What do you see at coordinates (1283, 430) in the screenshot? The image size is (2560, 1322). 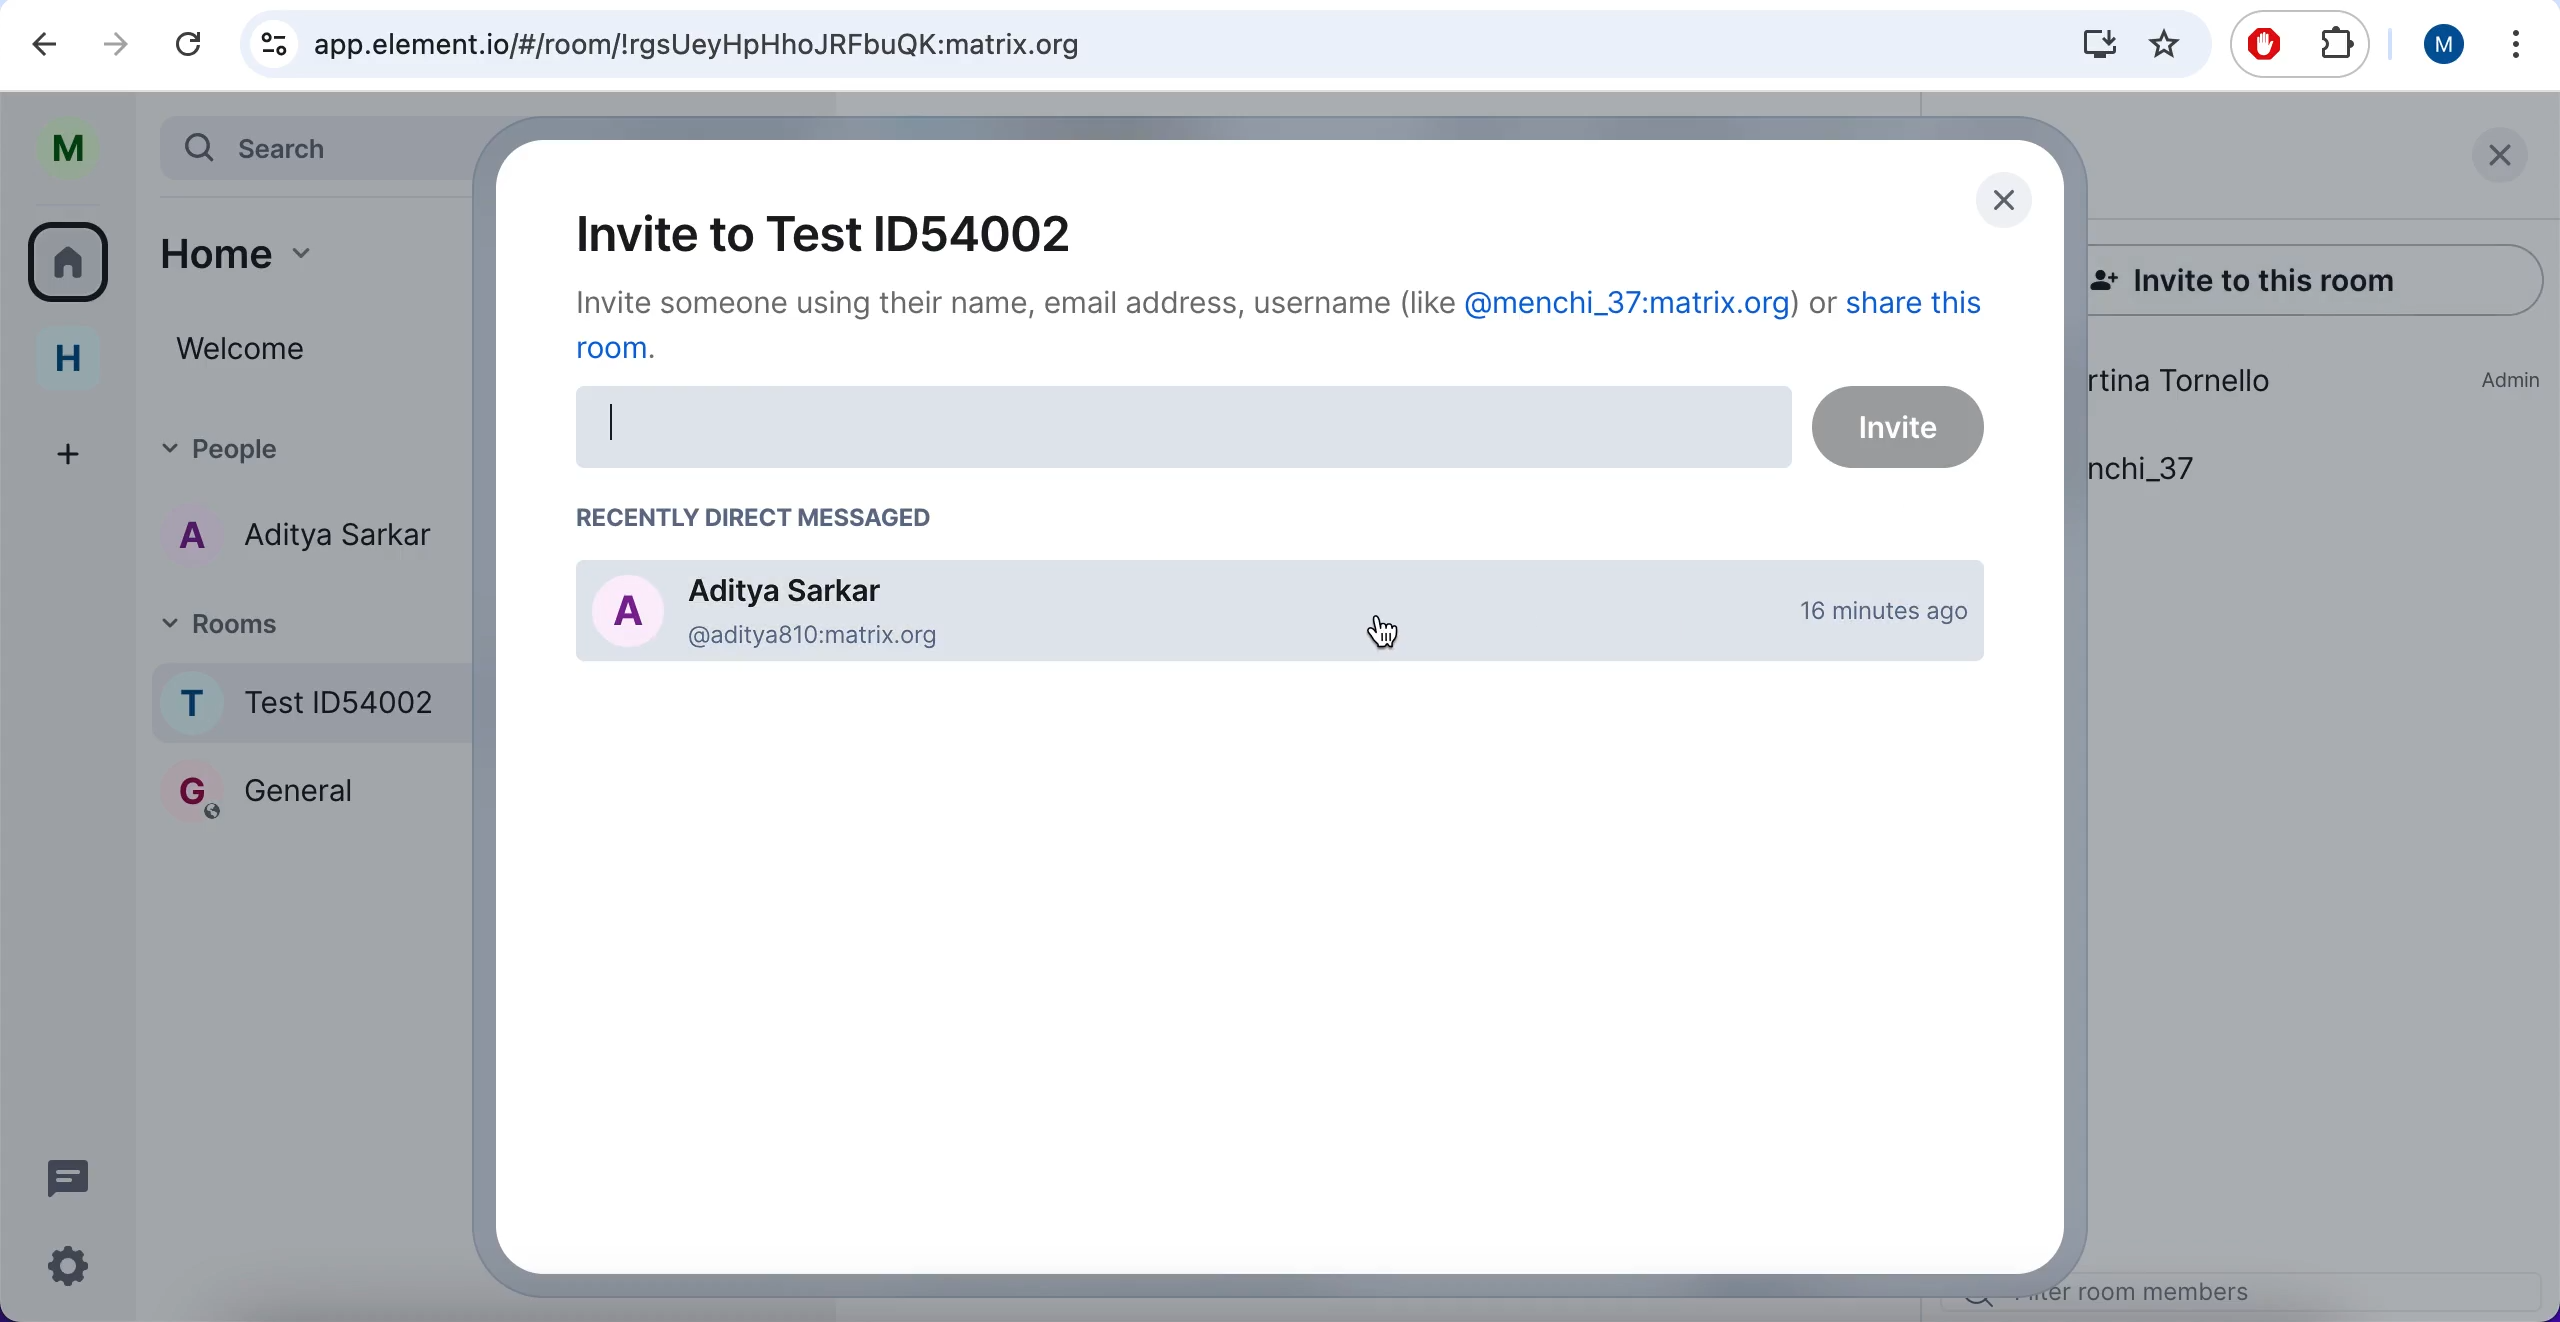 I see `invite` at bounding box center [1283, 430].